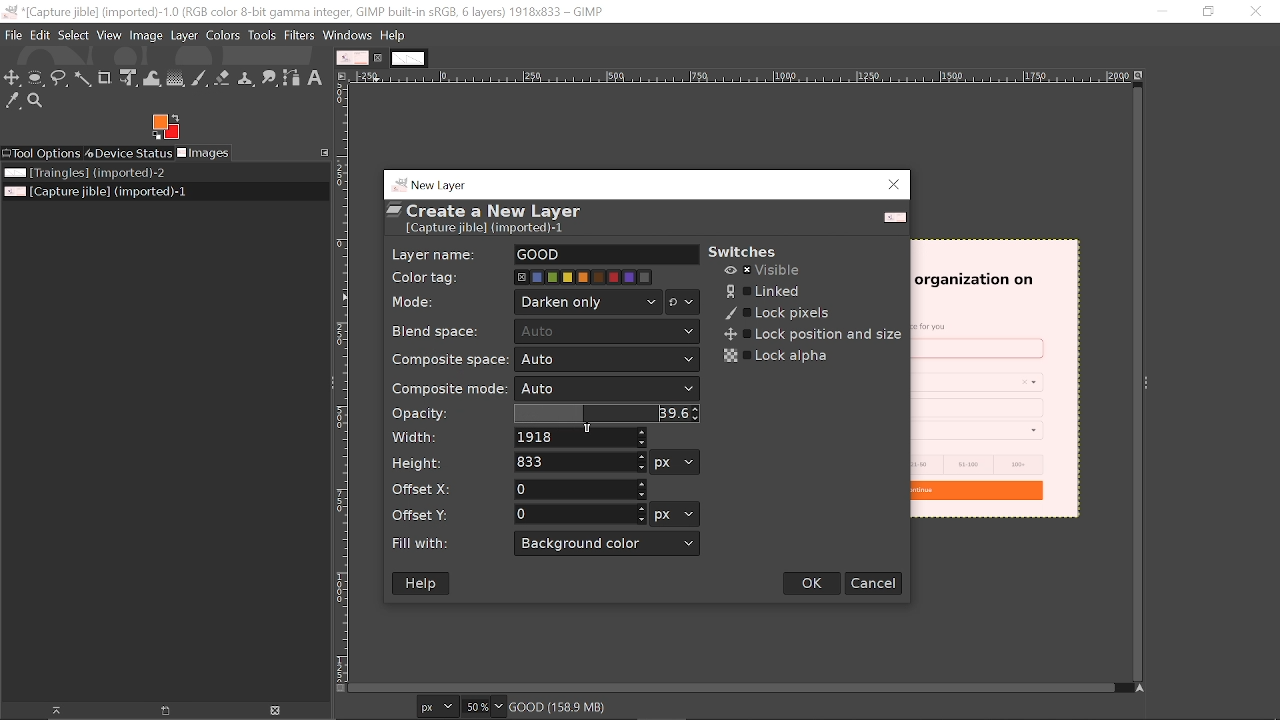 This screenshot has width=1280, height=720. Describe the element at coordinates (381, 59) in the screenshot. I see `Close current tab` at that location.